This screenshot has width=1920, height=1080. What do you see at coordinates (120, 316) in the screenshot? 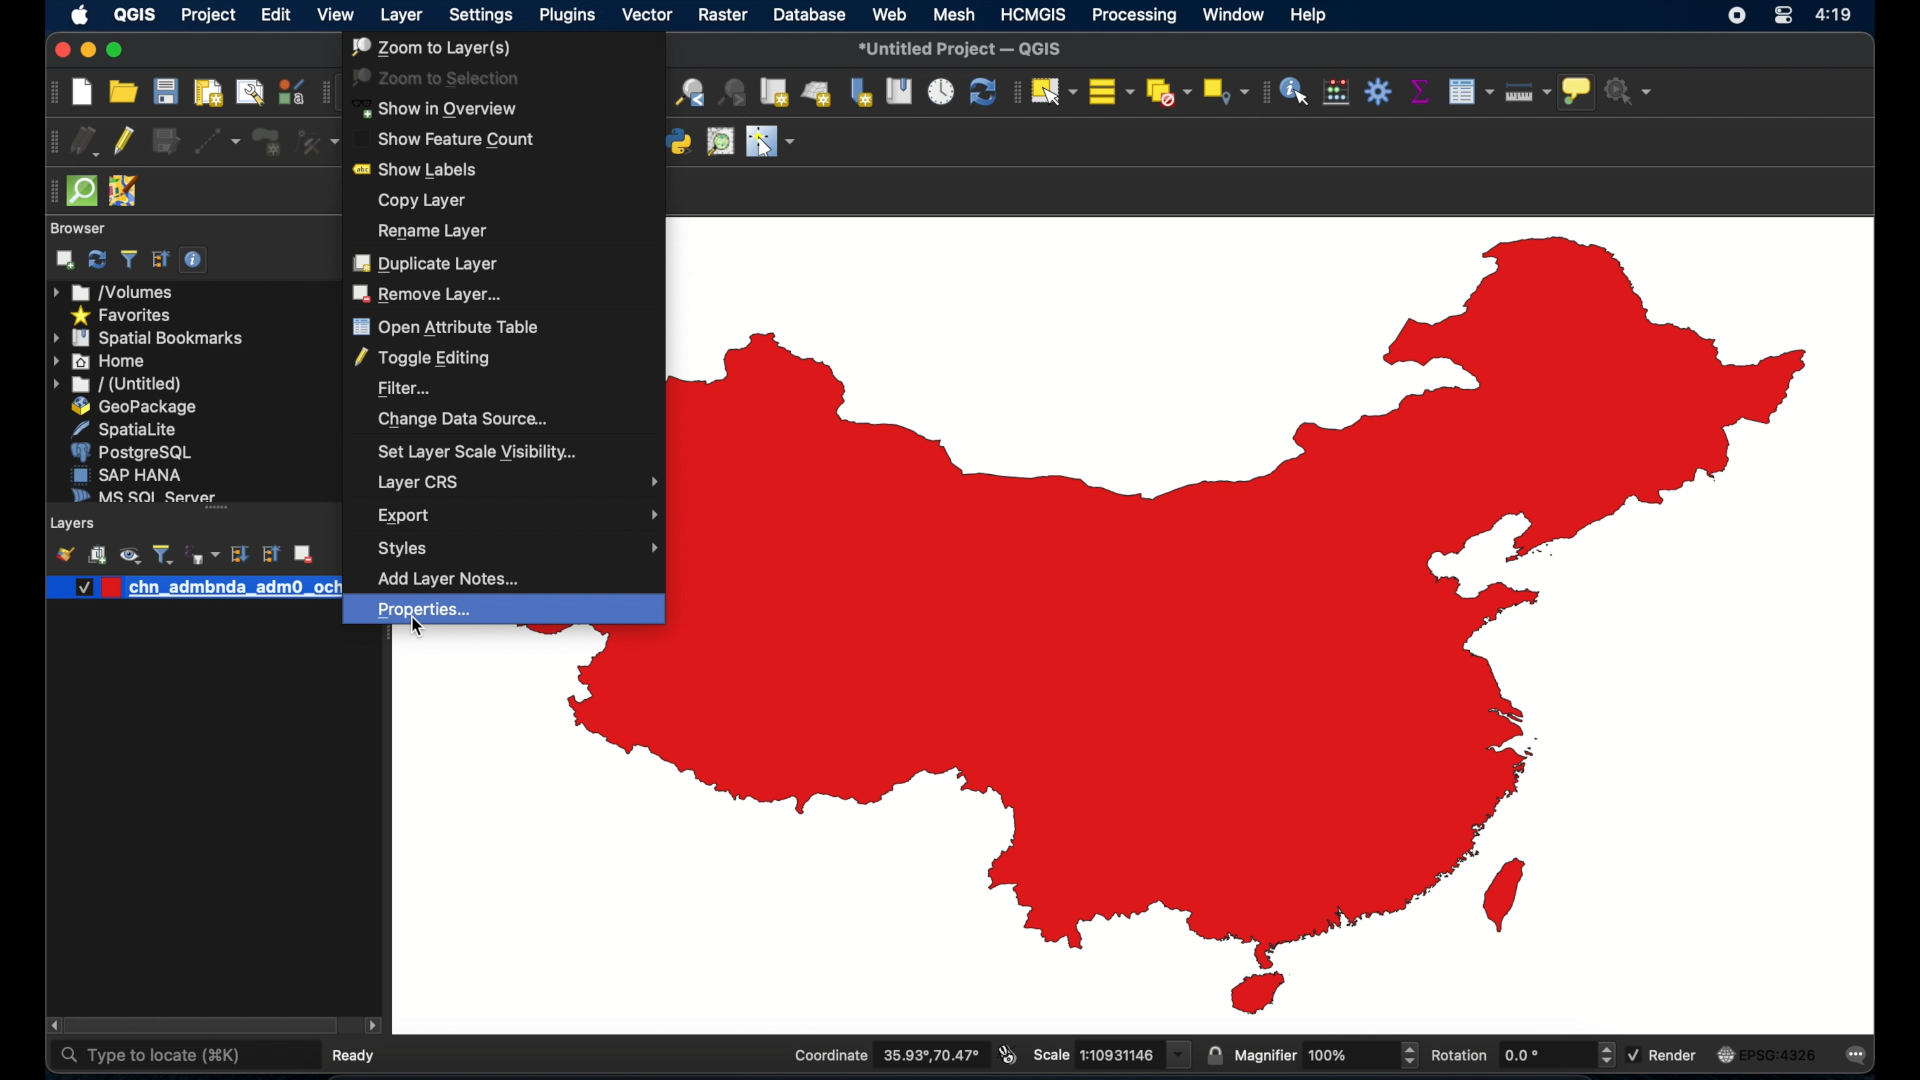
I see `favorites` at bounding box center [120, 316].